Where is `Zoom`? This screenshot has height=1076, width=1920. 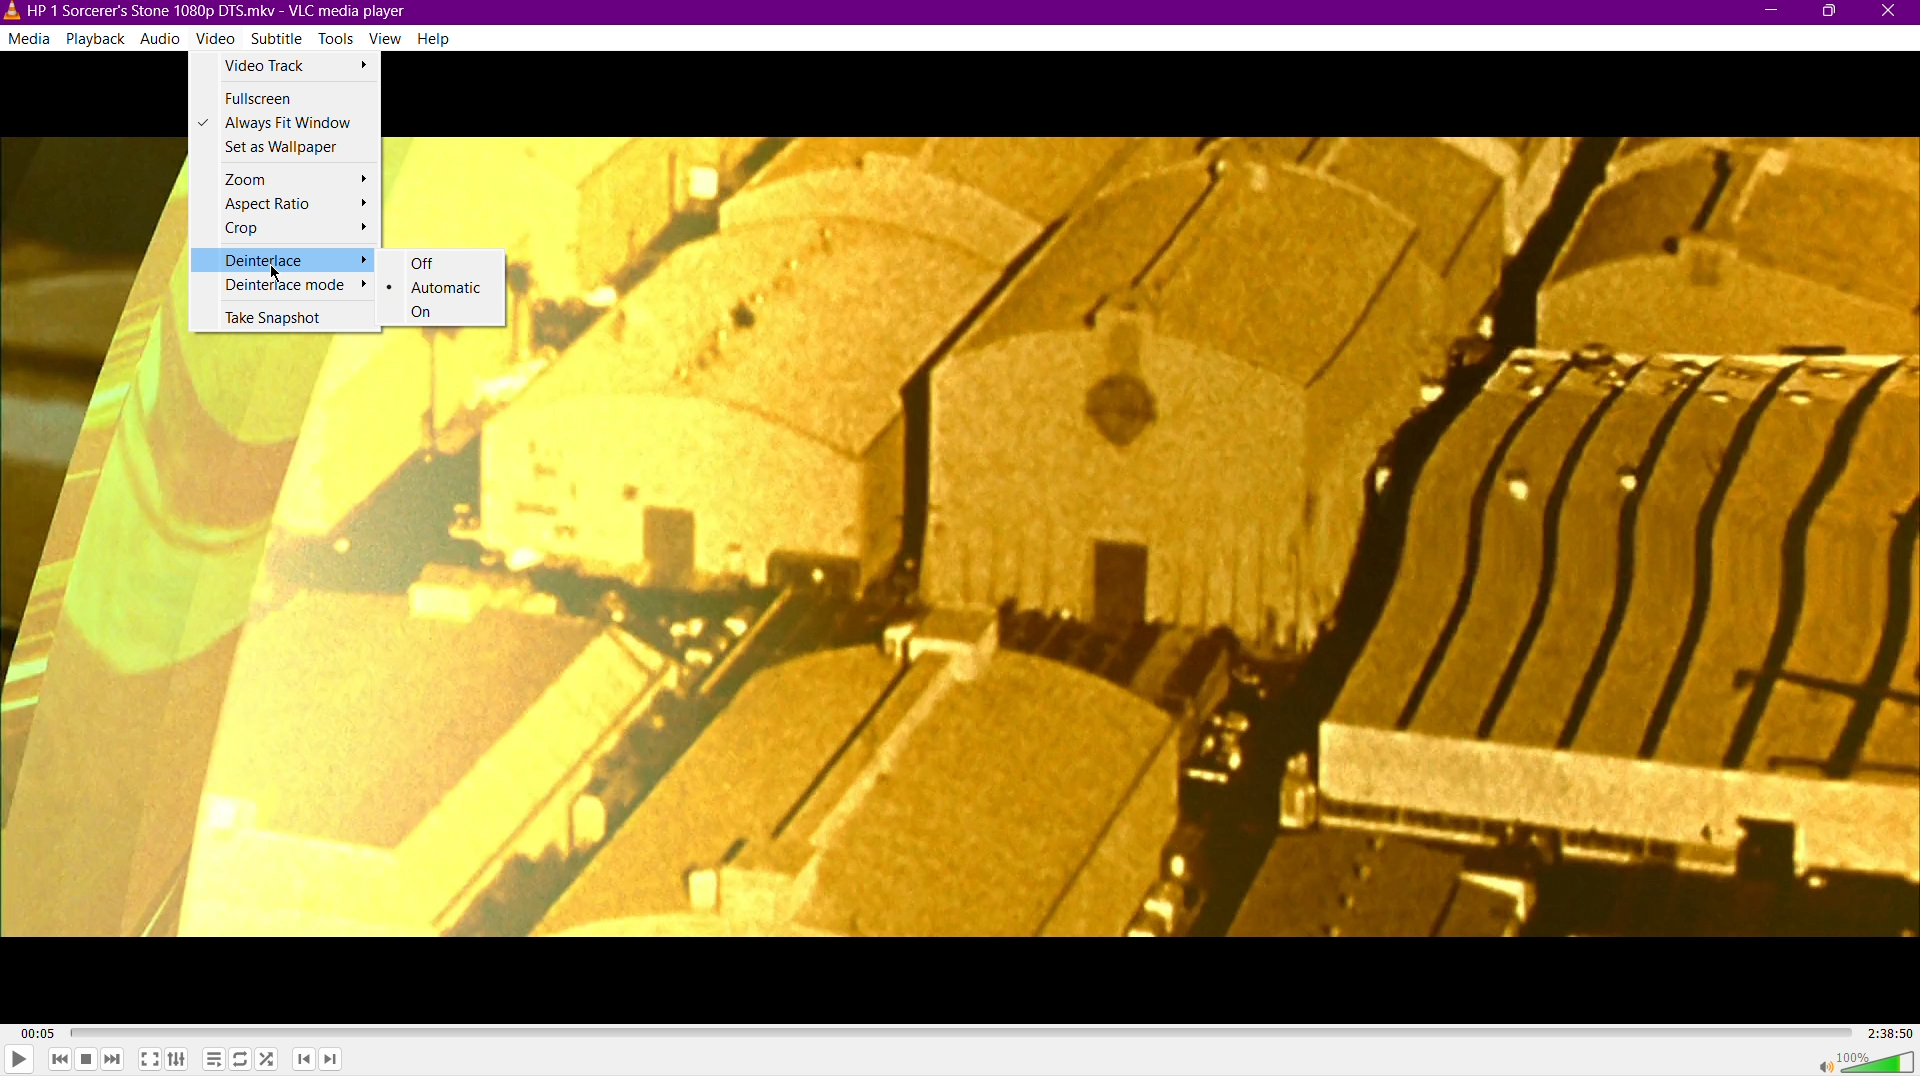 Zoom is located at coordinates (286, 177).